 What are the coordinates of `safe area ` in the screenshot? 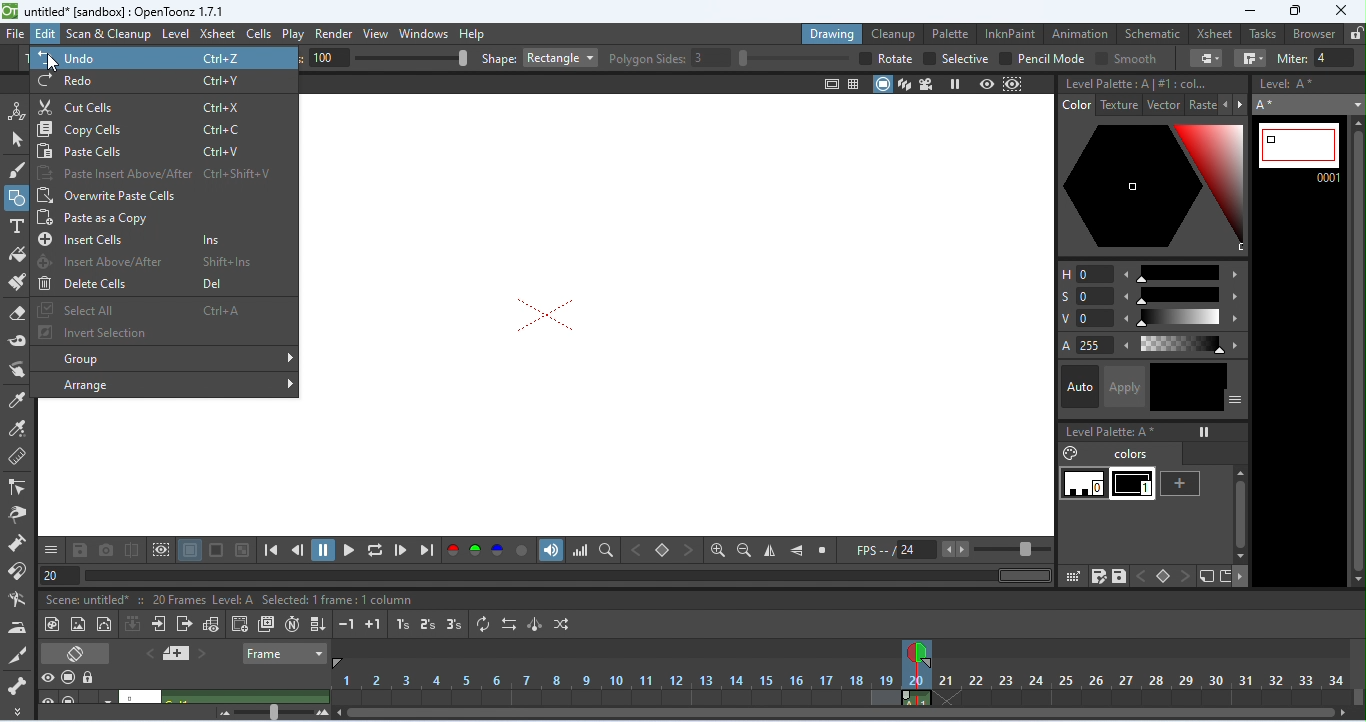 It's located at (830, 85).